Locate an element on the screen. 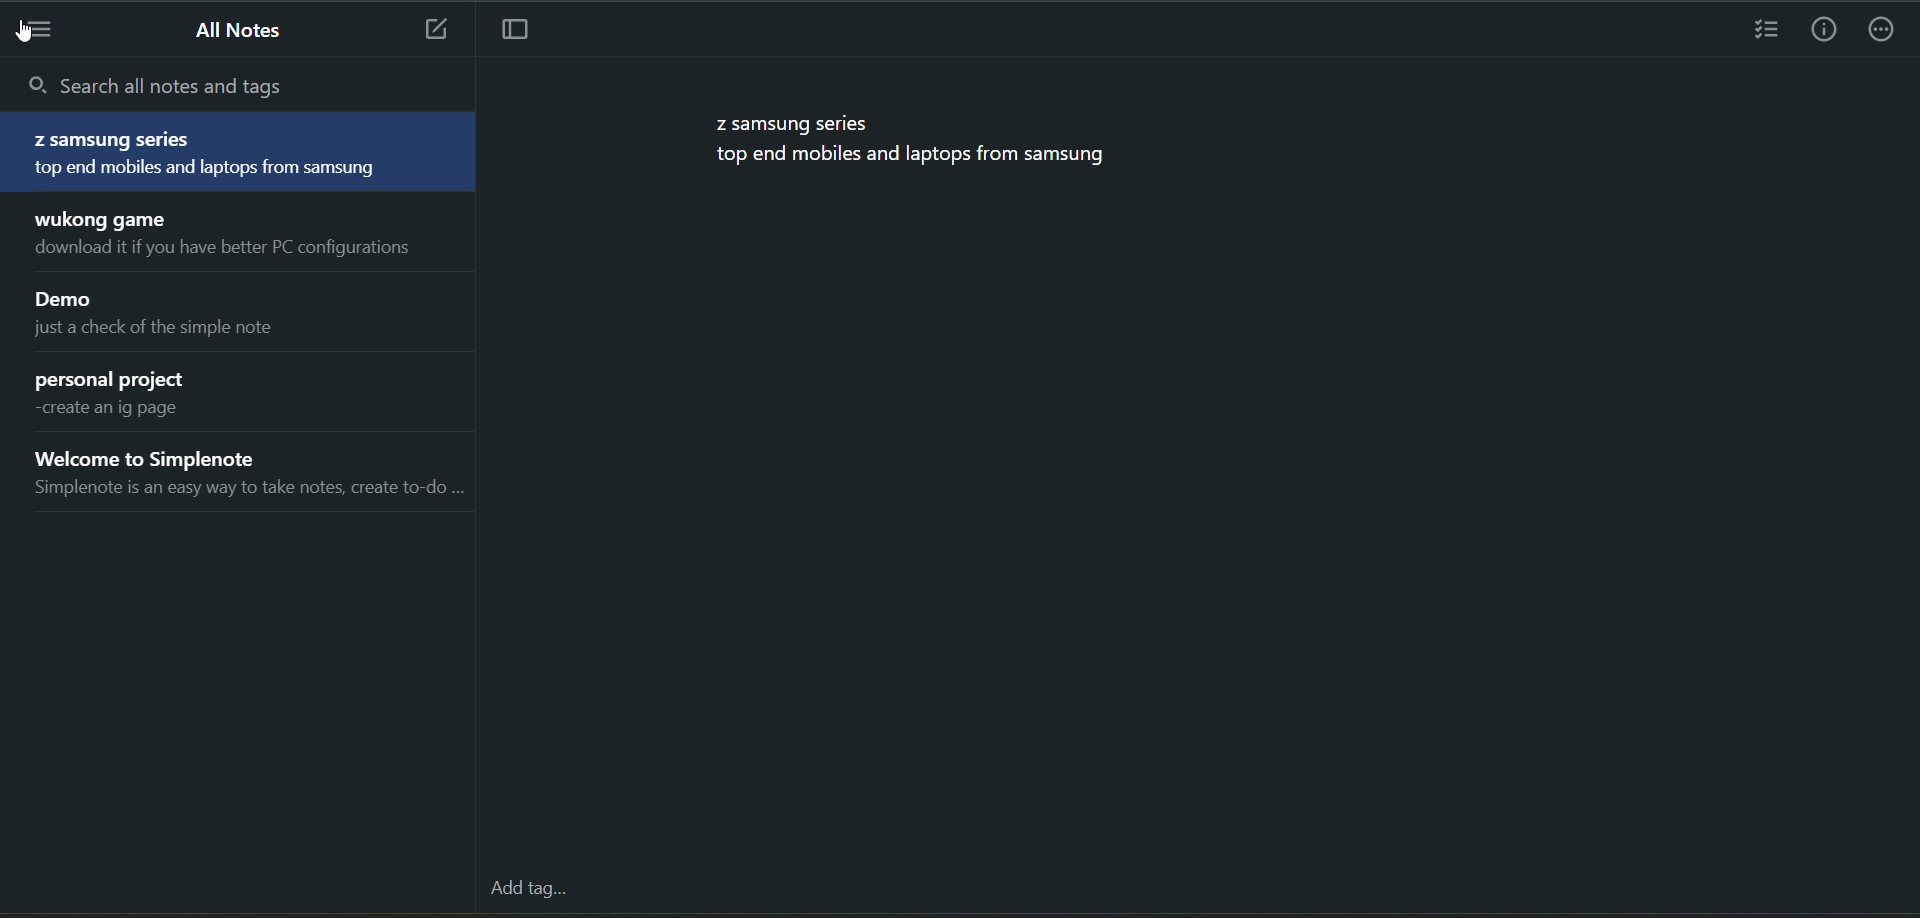  toggle focus mode is located at coordinates (511, 32).